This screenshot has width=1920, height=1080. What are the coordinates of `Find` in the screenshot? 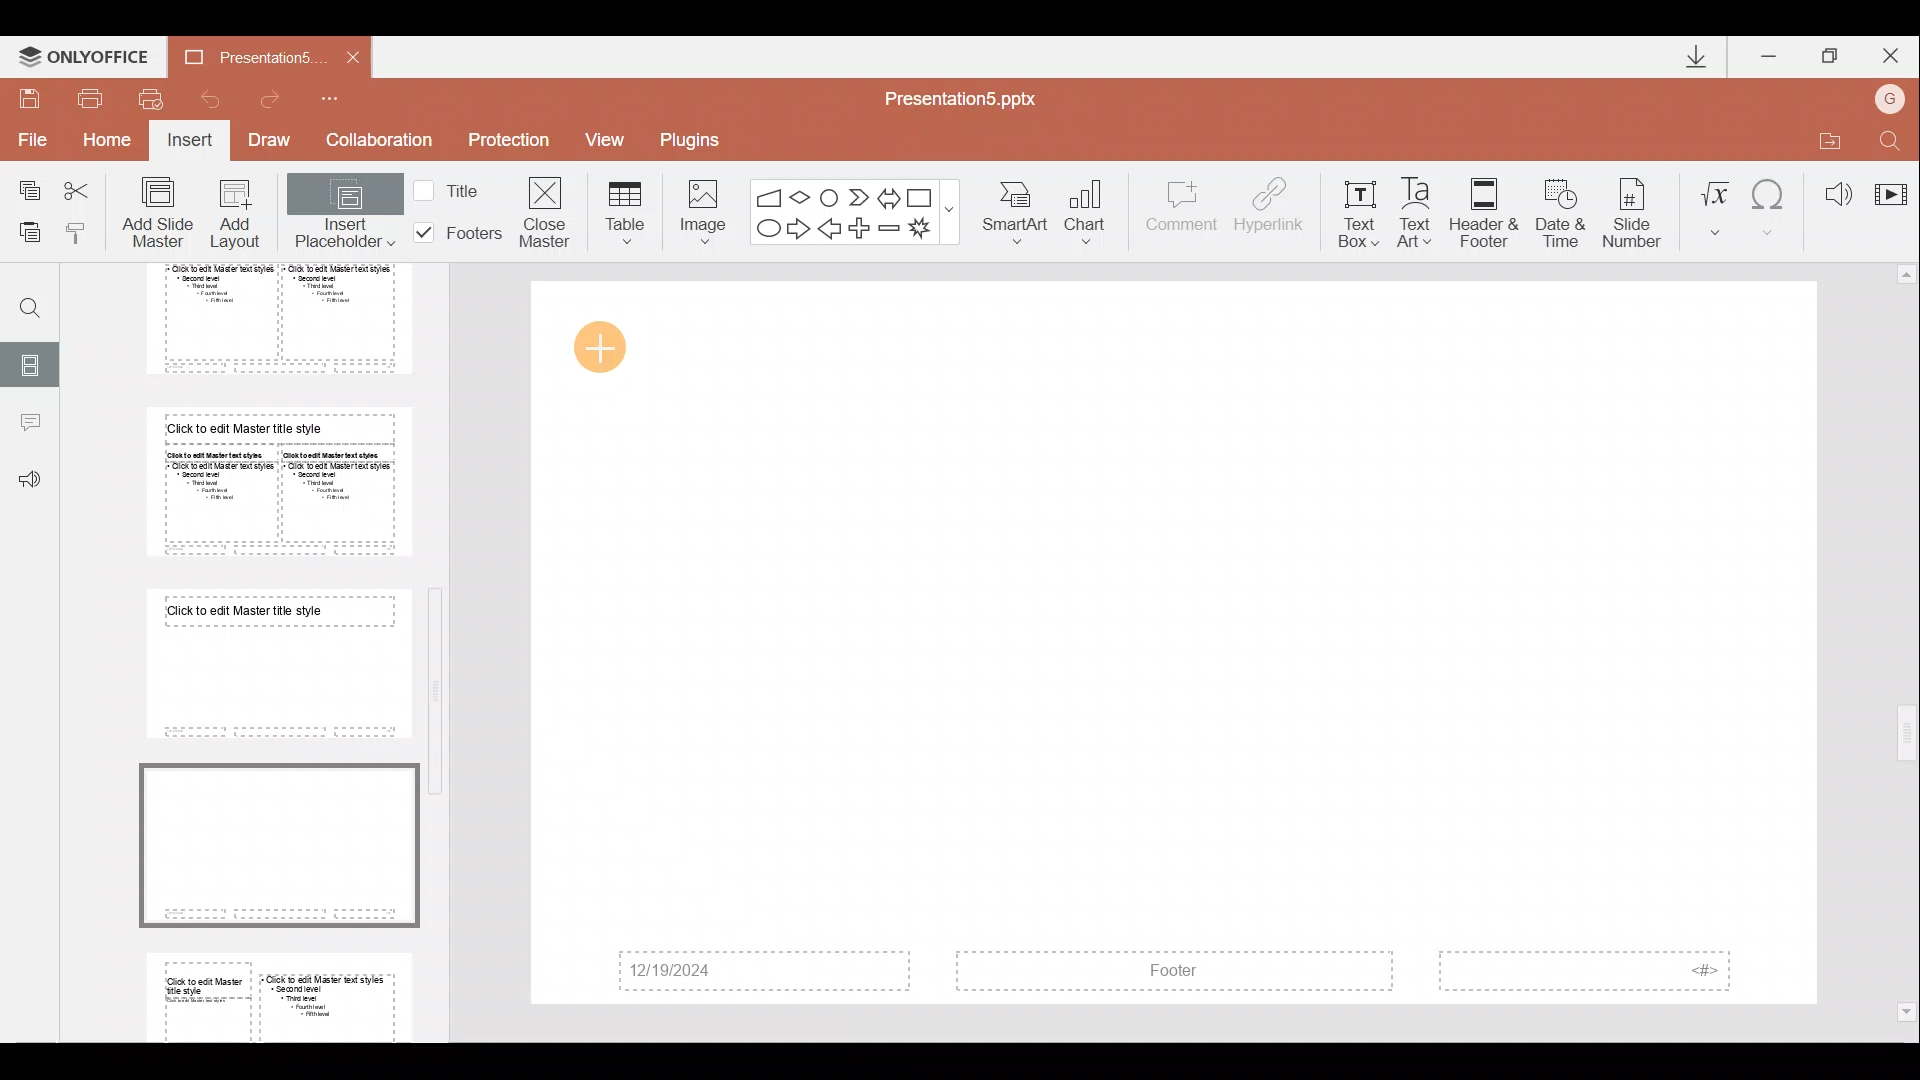 It's located at (23, 300).